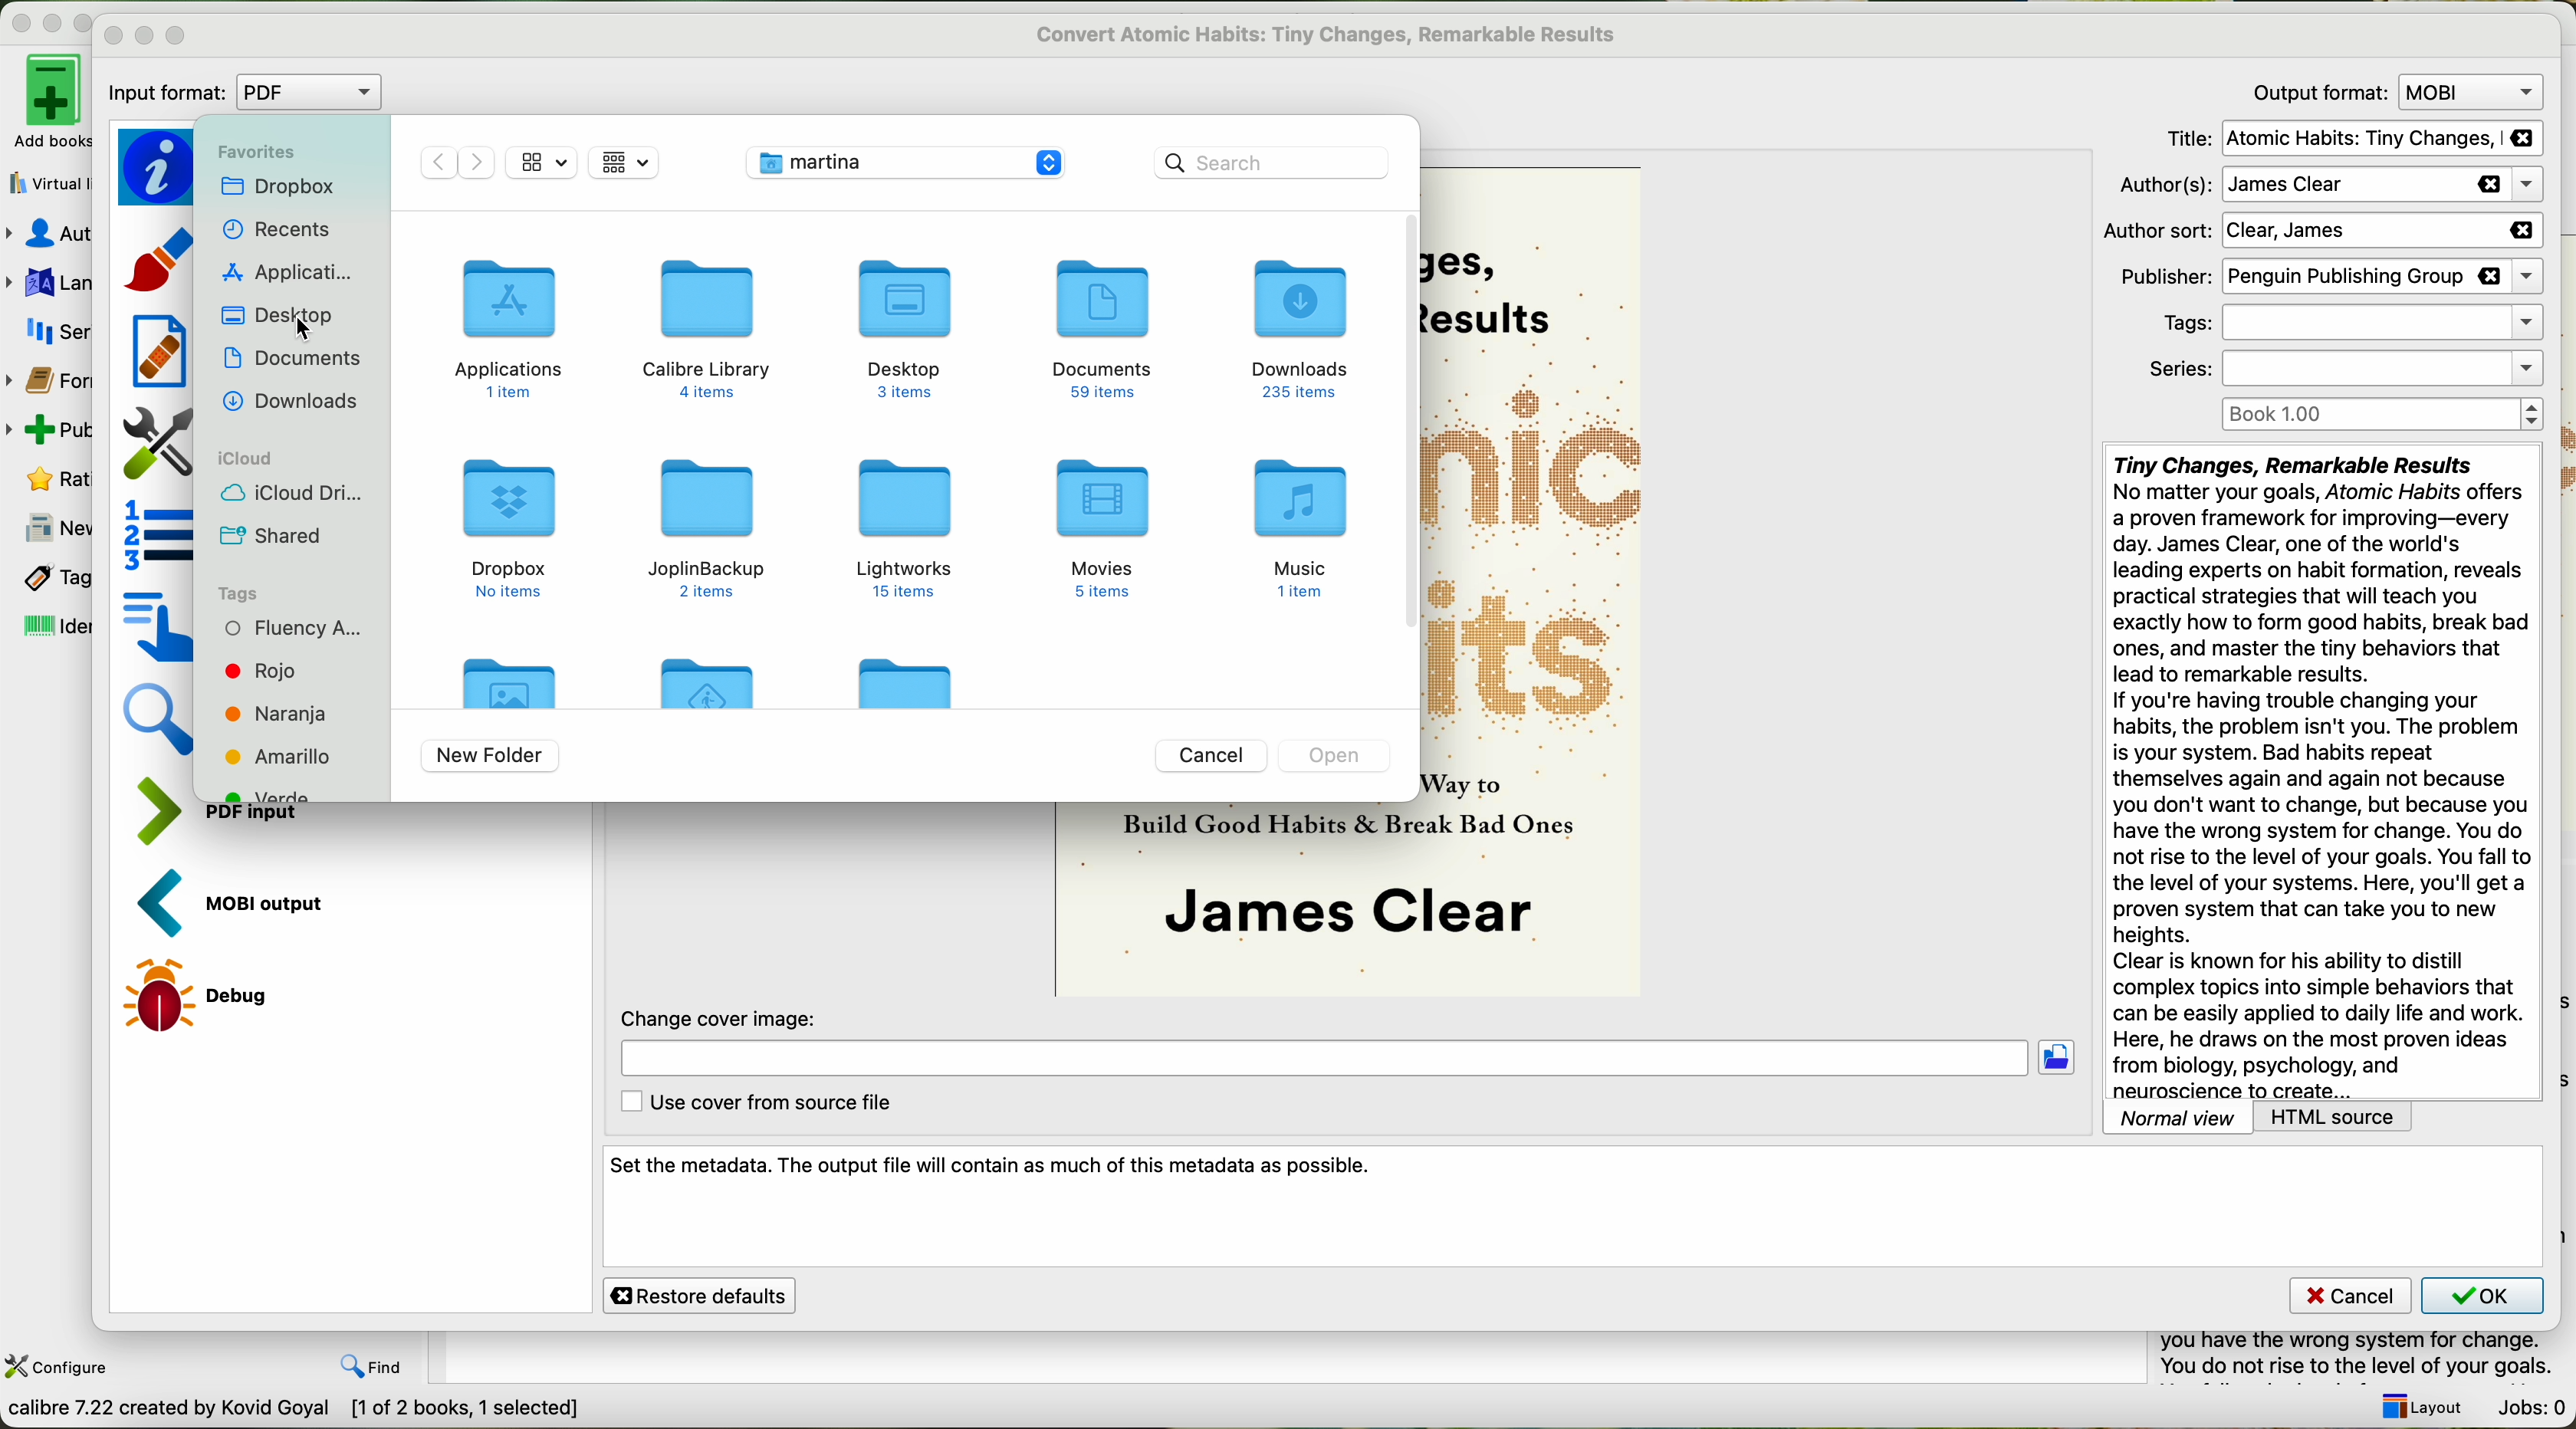 The image size is (2576, 1429). I want to click on input format: PDF, so click(249, 94).